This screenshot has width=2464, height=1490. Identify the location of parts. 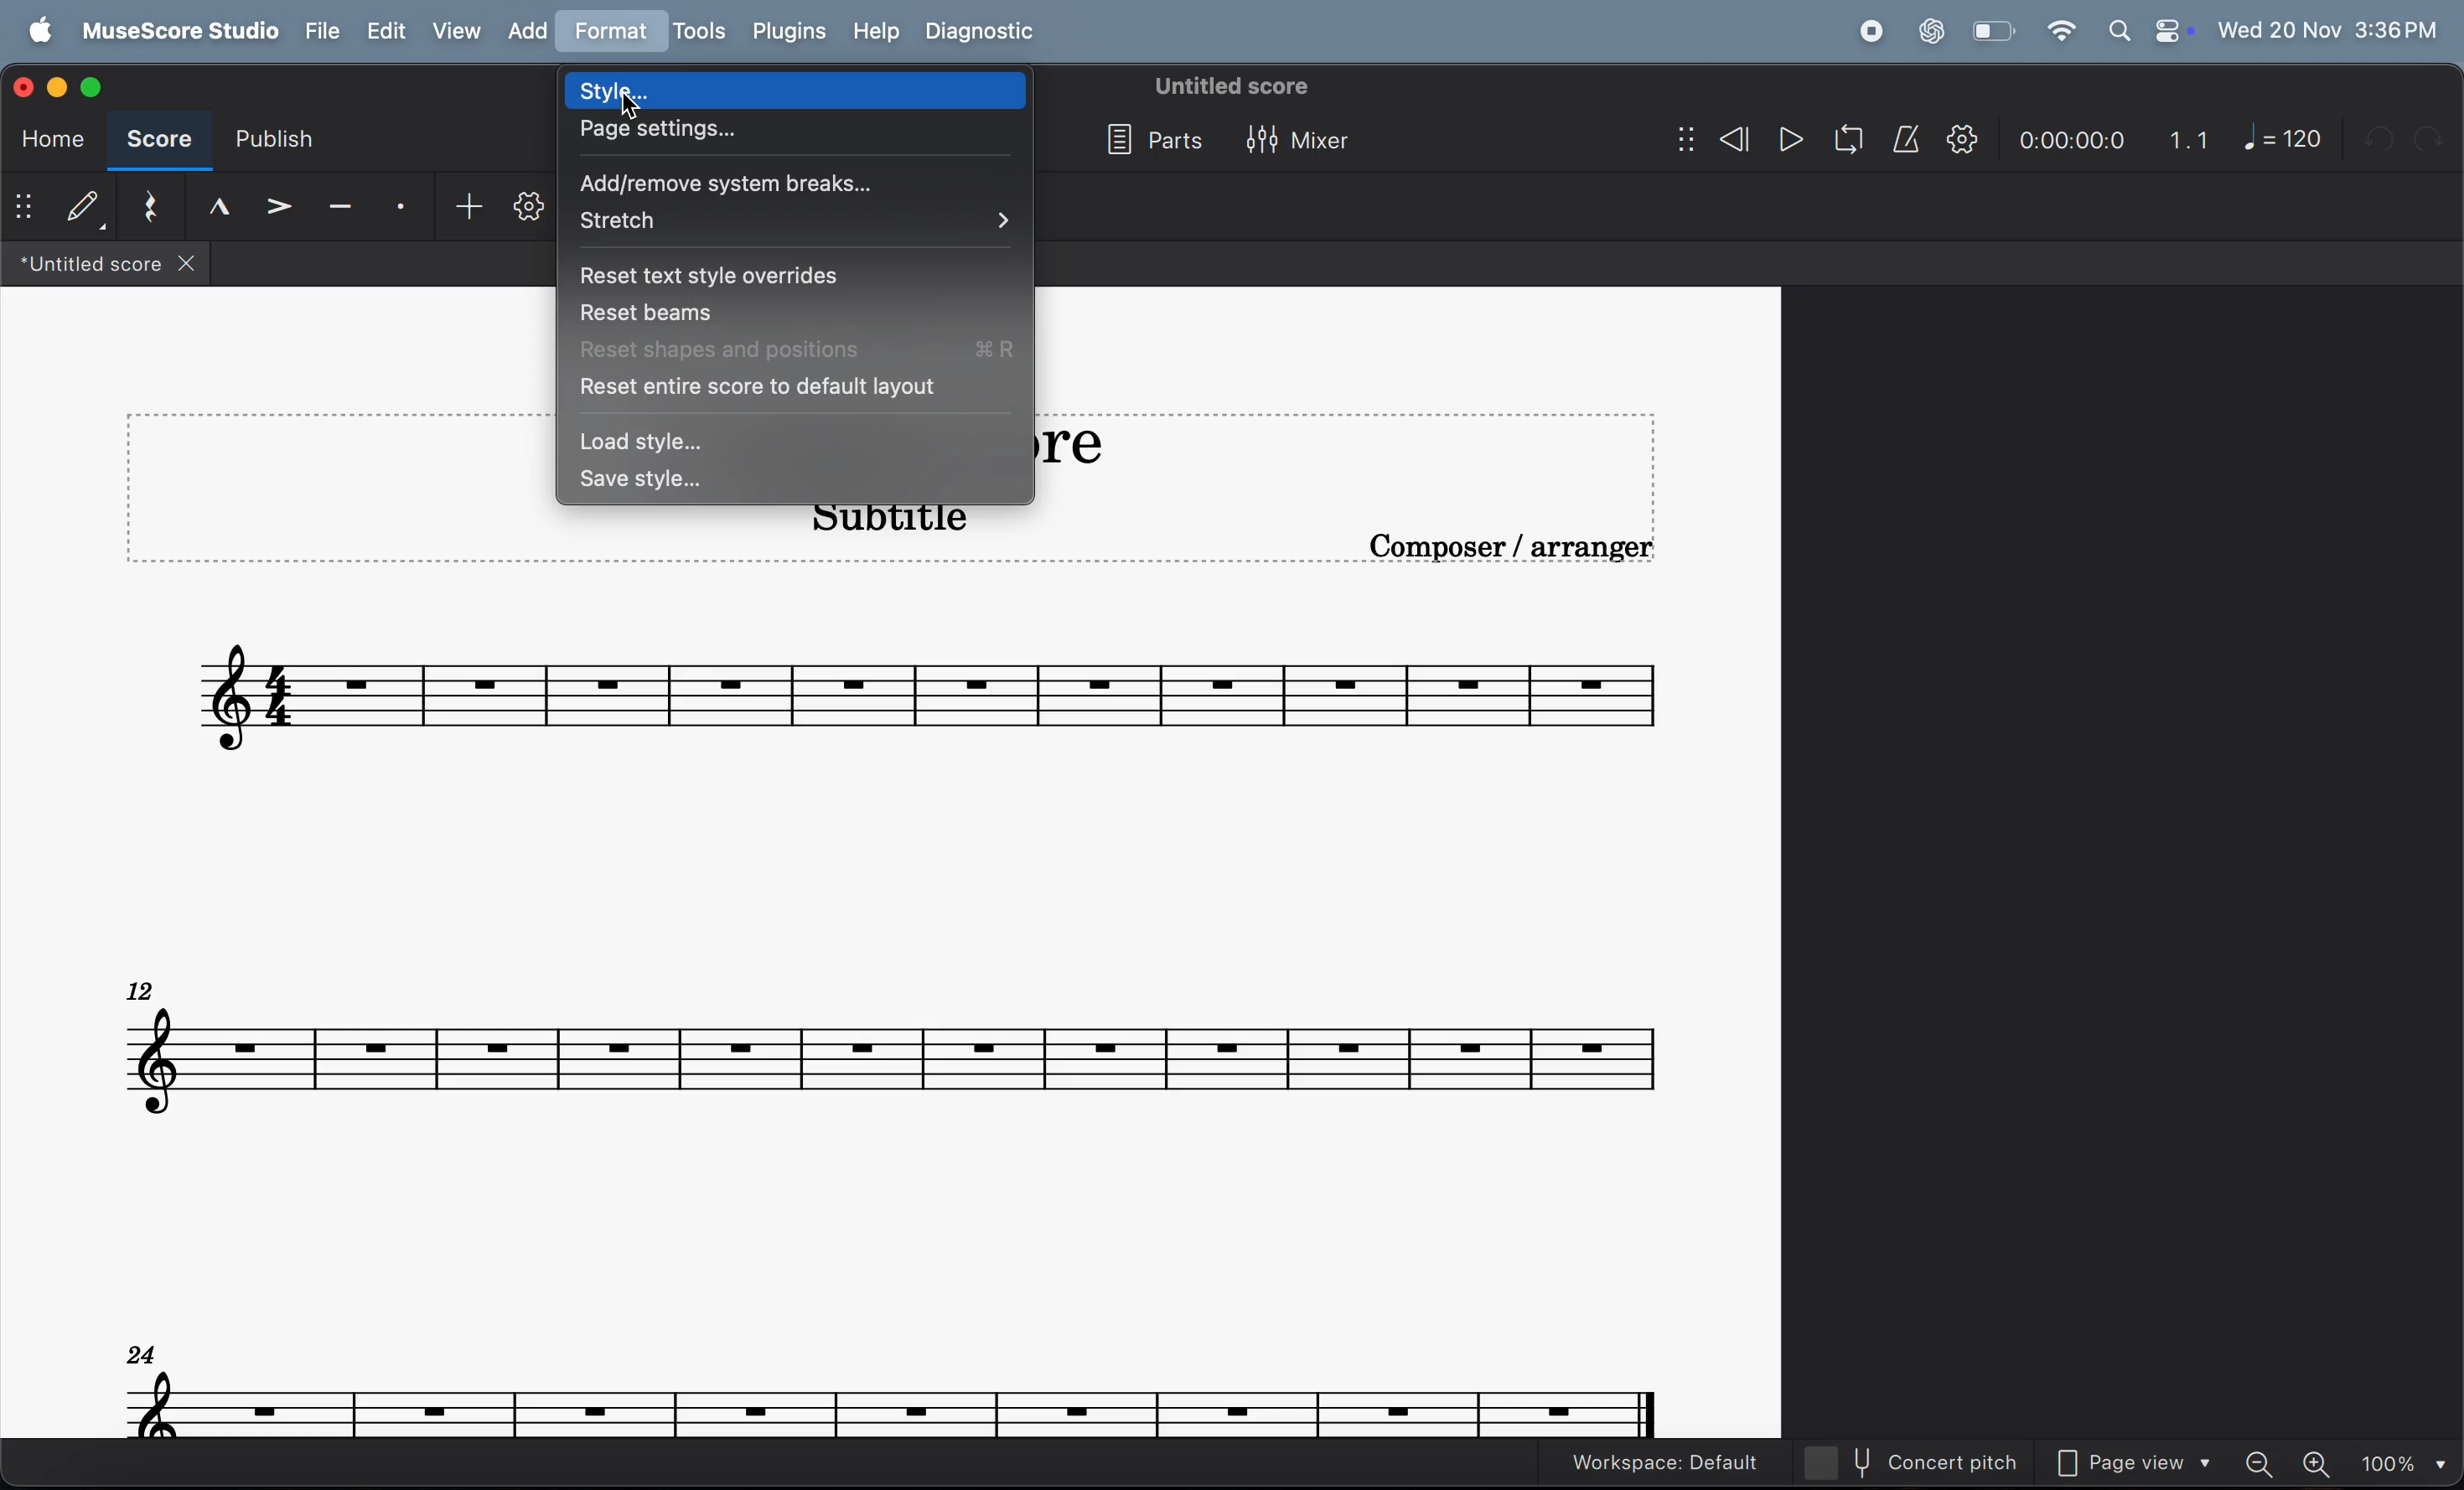
(1148, 142).